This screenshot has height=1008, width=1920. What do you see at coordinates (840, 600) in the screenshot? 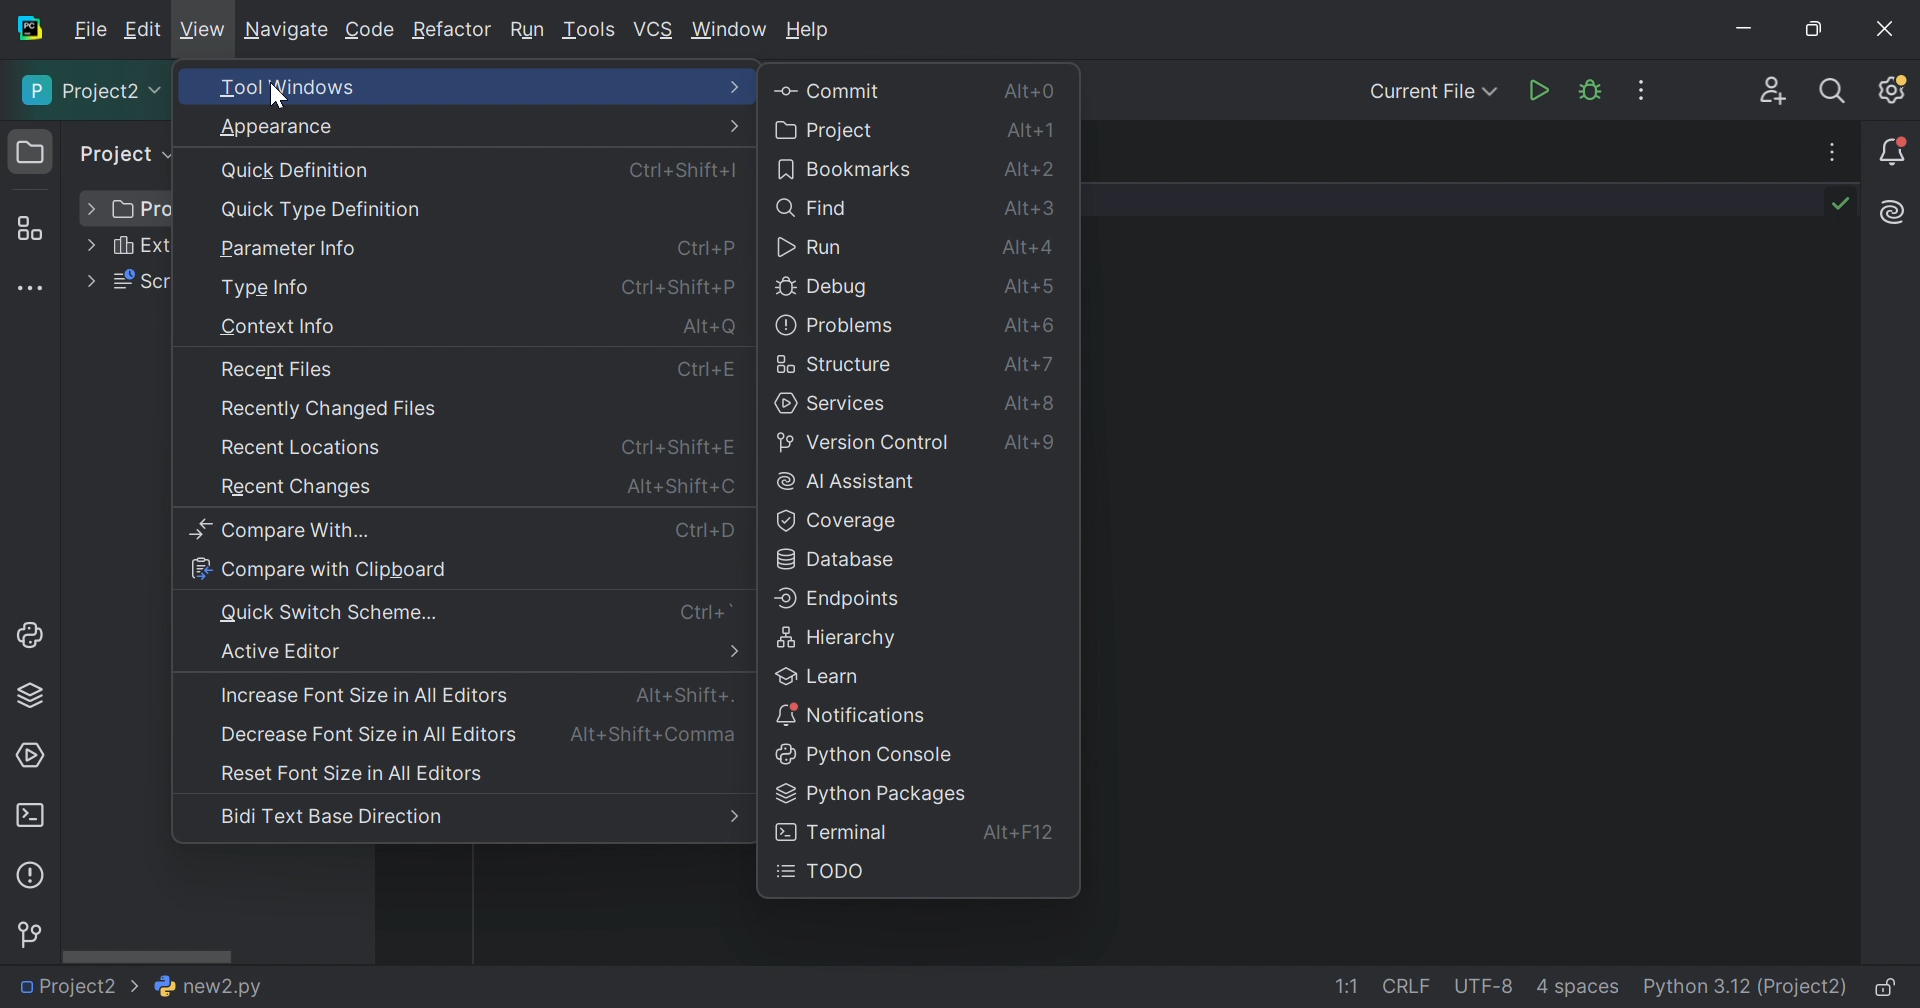
I see `Endpoints` at bounding box center [840, 600].